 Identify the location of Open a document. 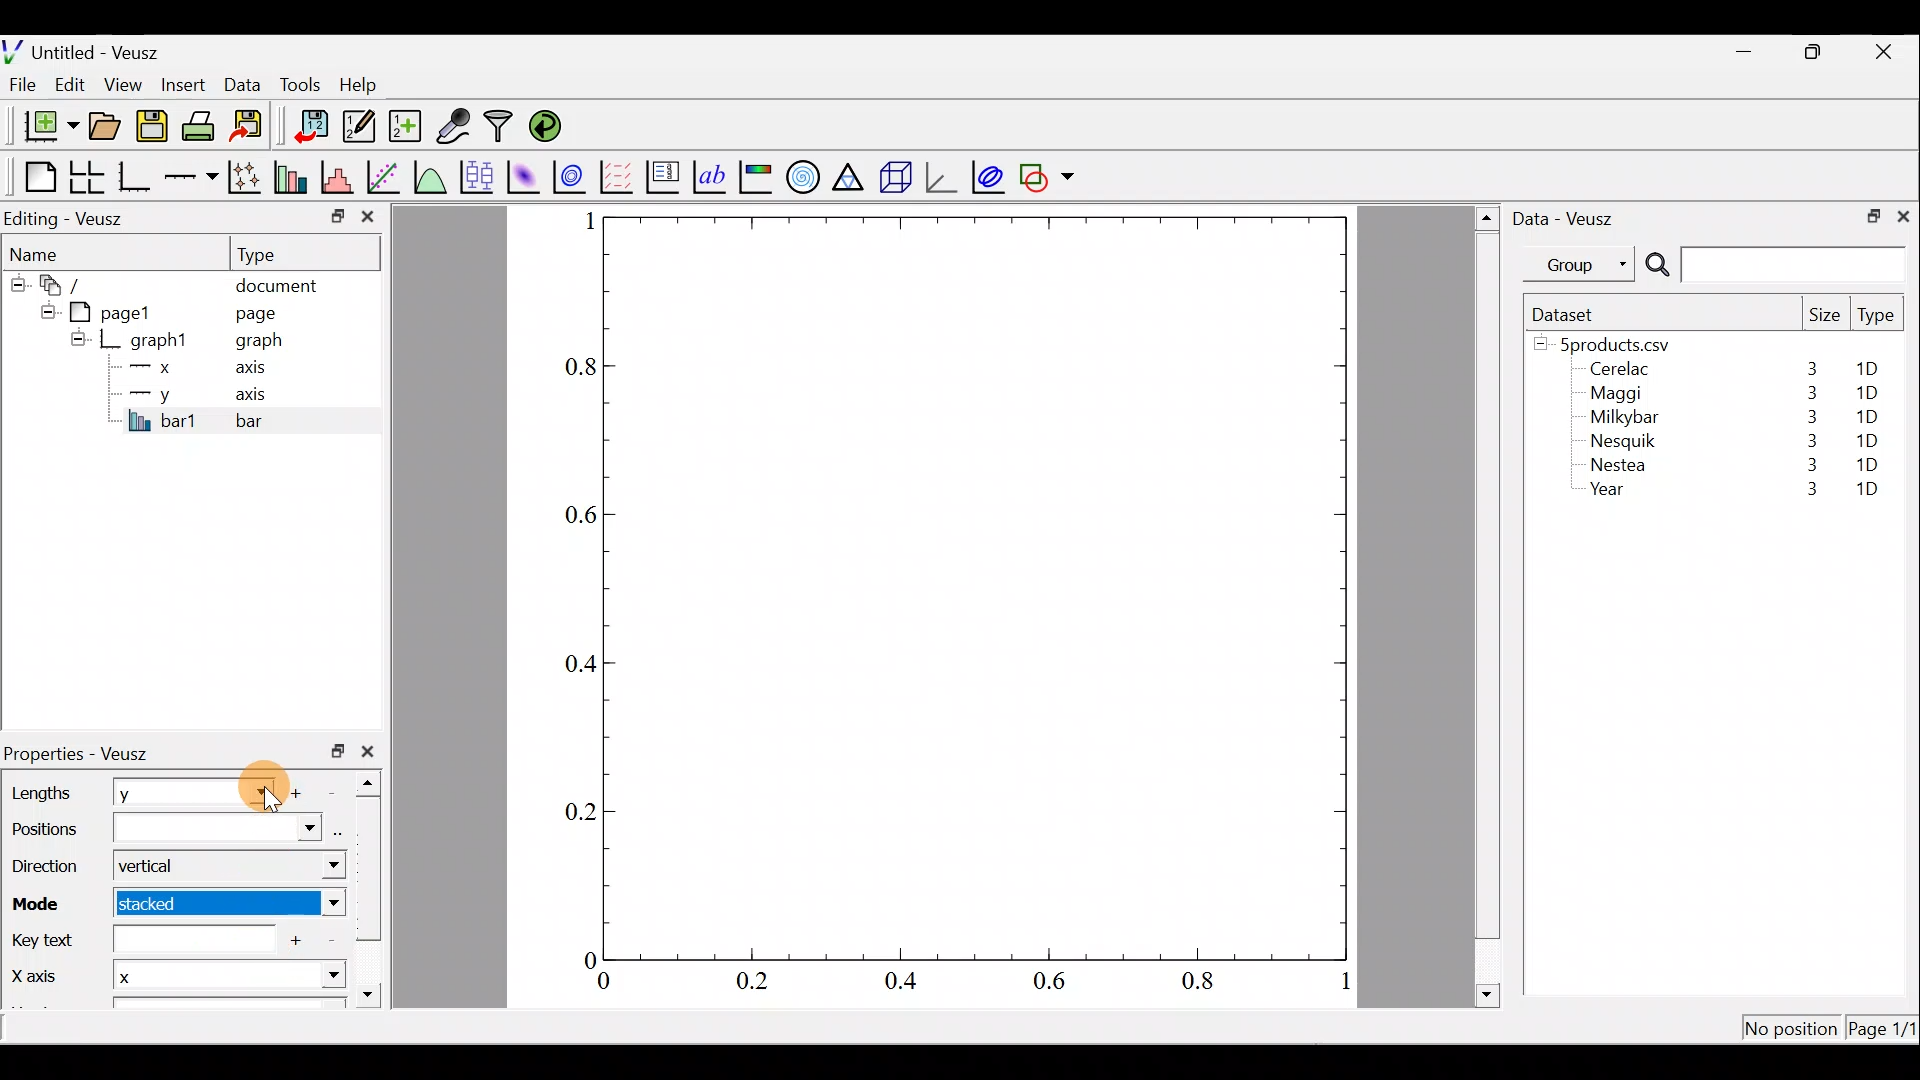
(107, 128).